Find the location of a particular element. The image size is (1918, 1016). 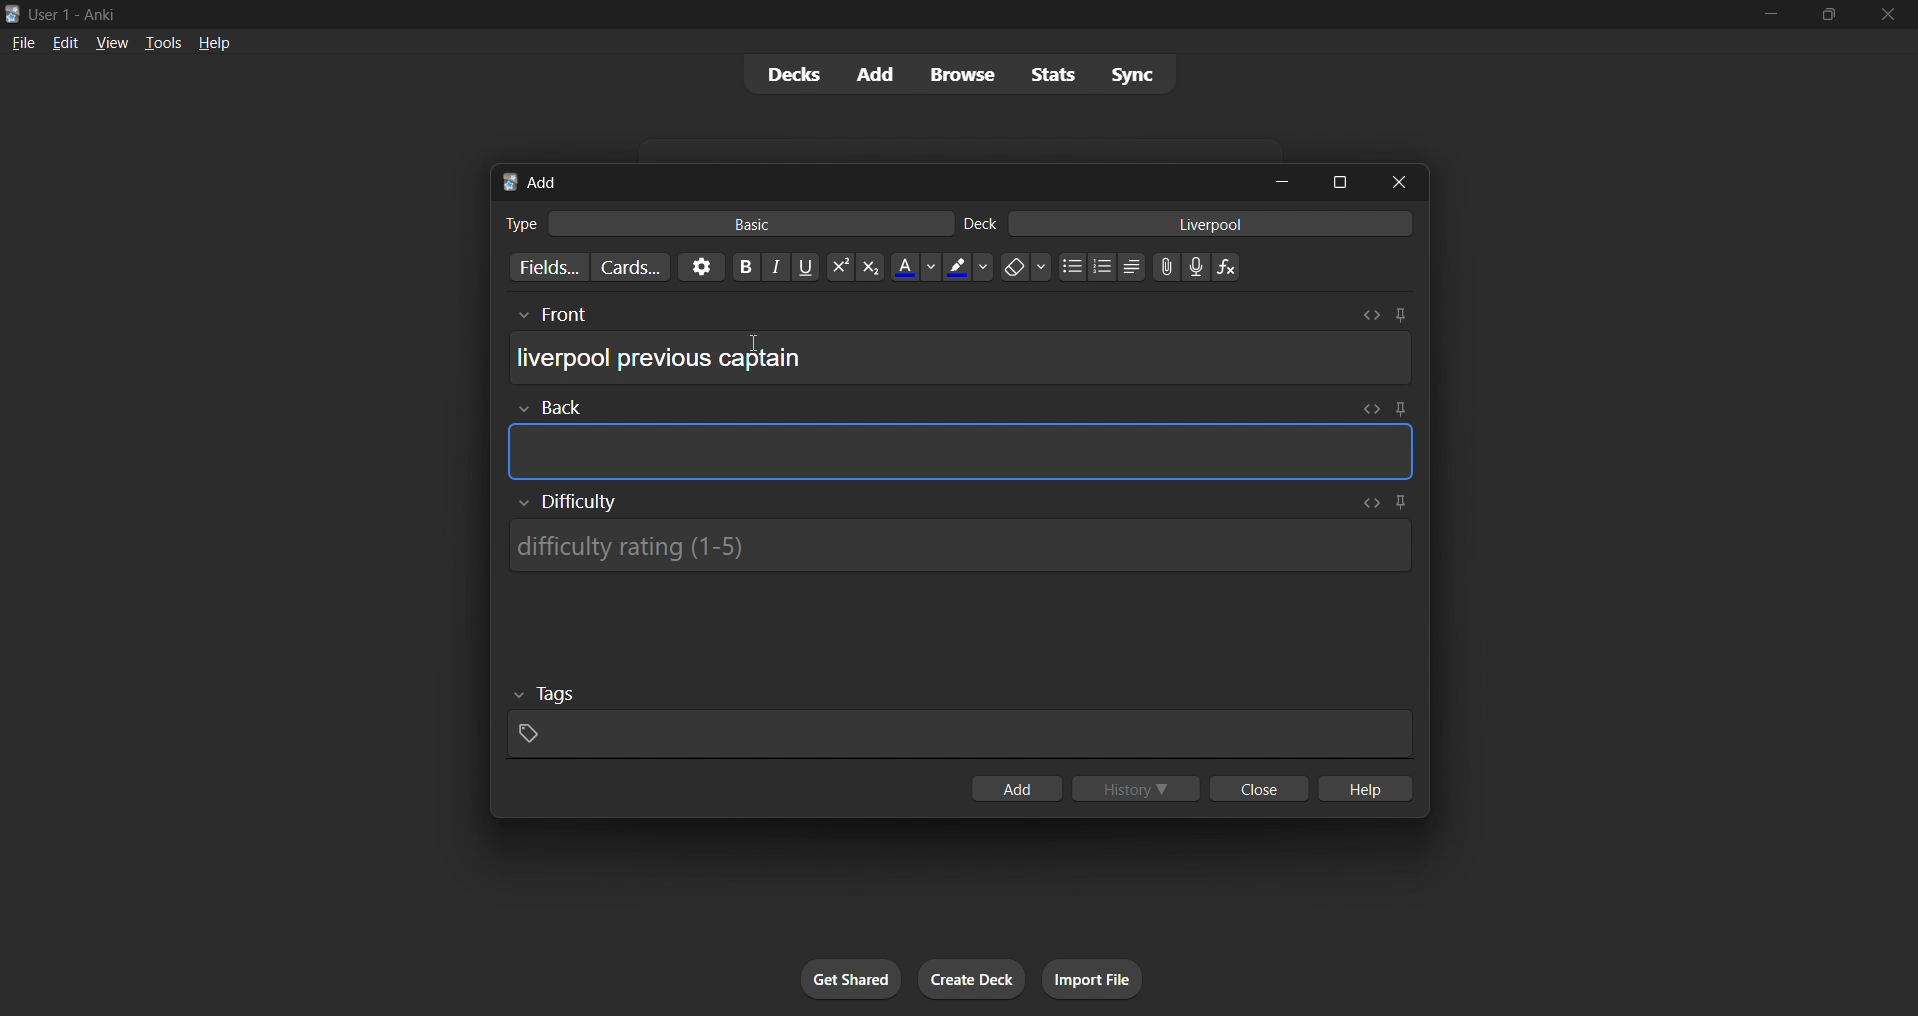

minimize is located at coordinates (1286, 183).